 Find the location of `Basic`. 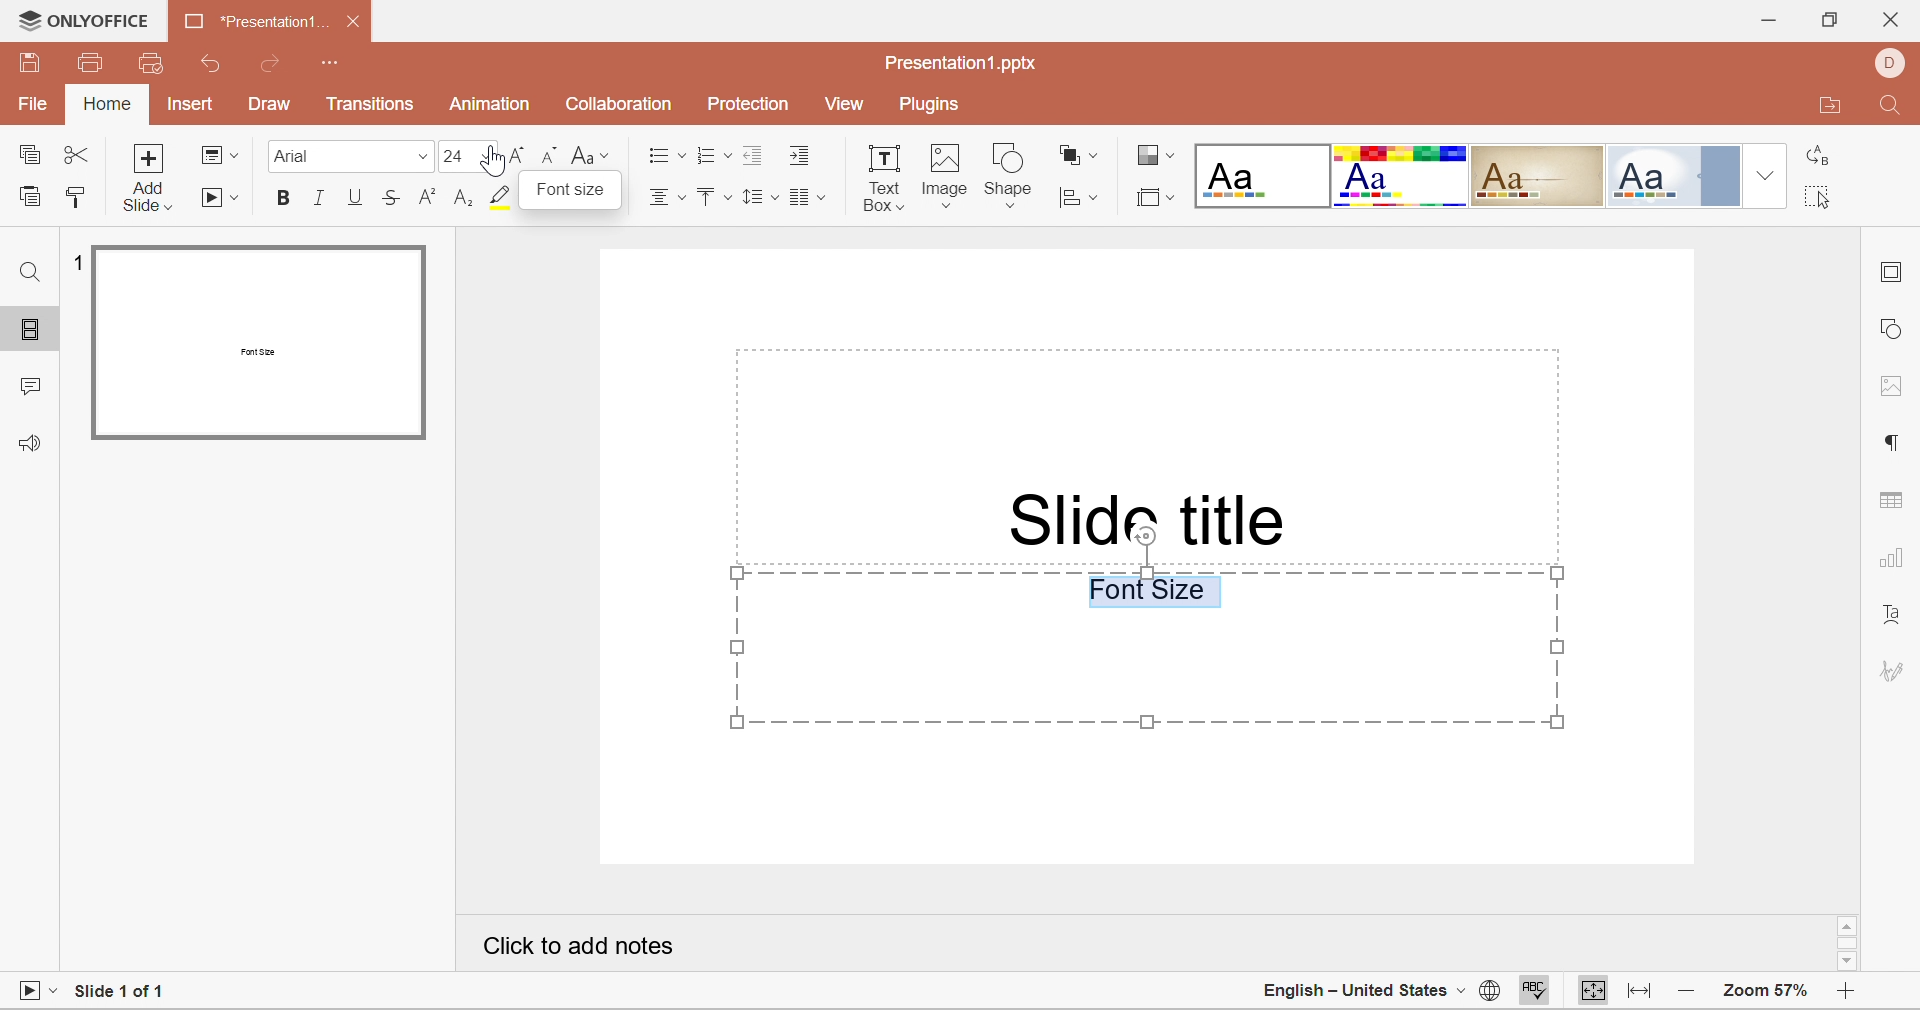

Basic is located at coordinates (1402, 177).